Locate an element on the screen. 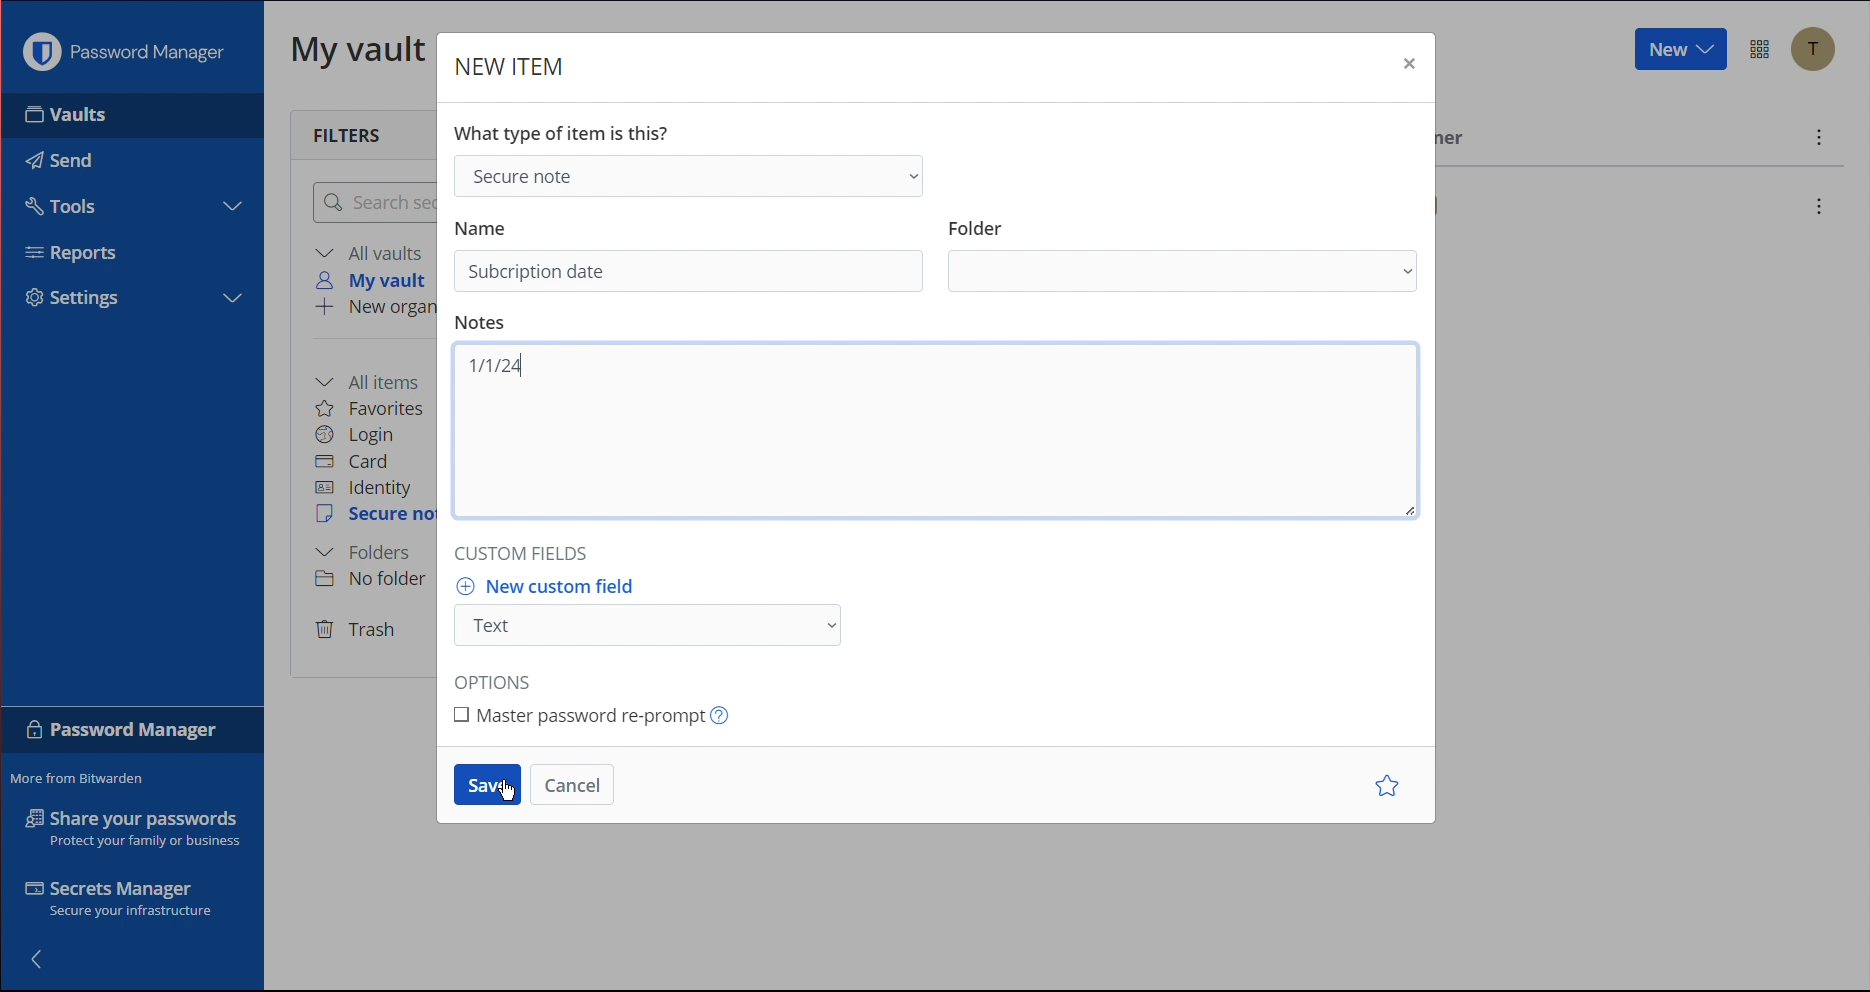  Subscription date is located at coordinates (538, 272).